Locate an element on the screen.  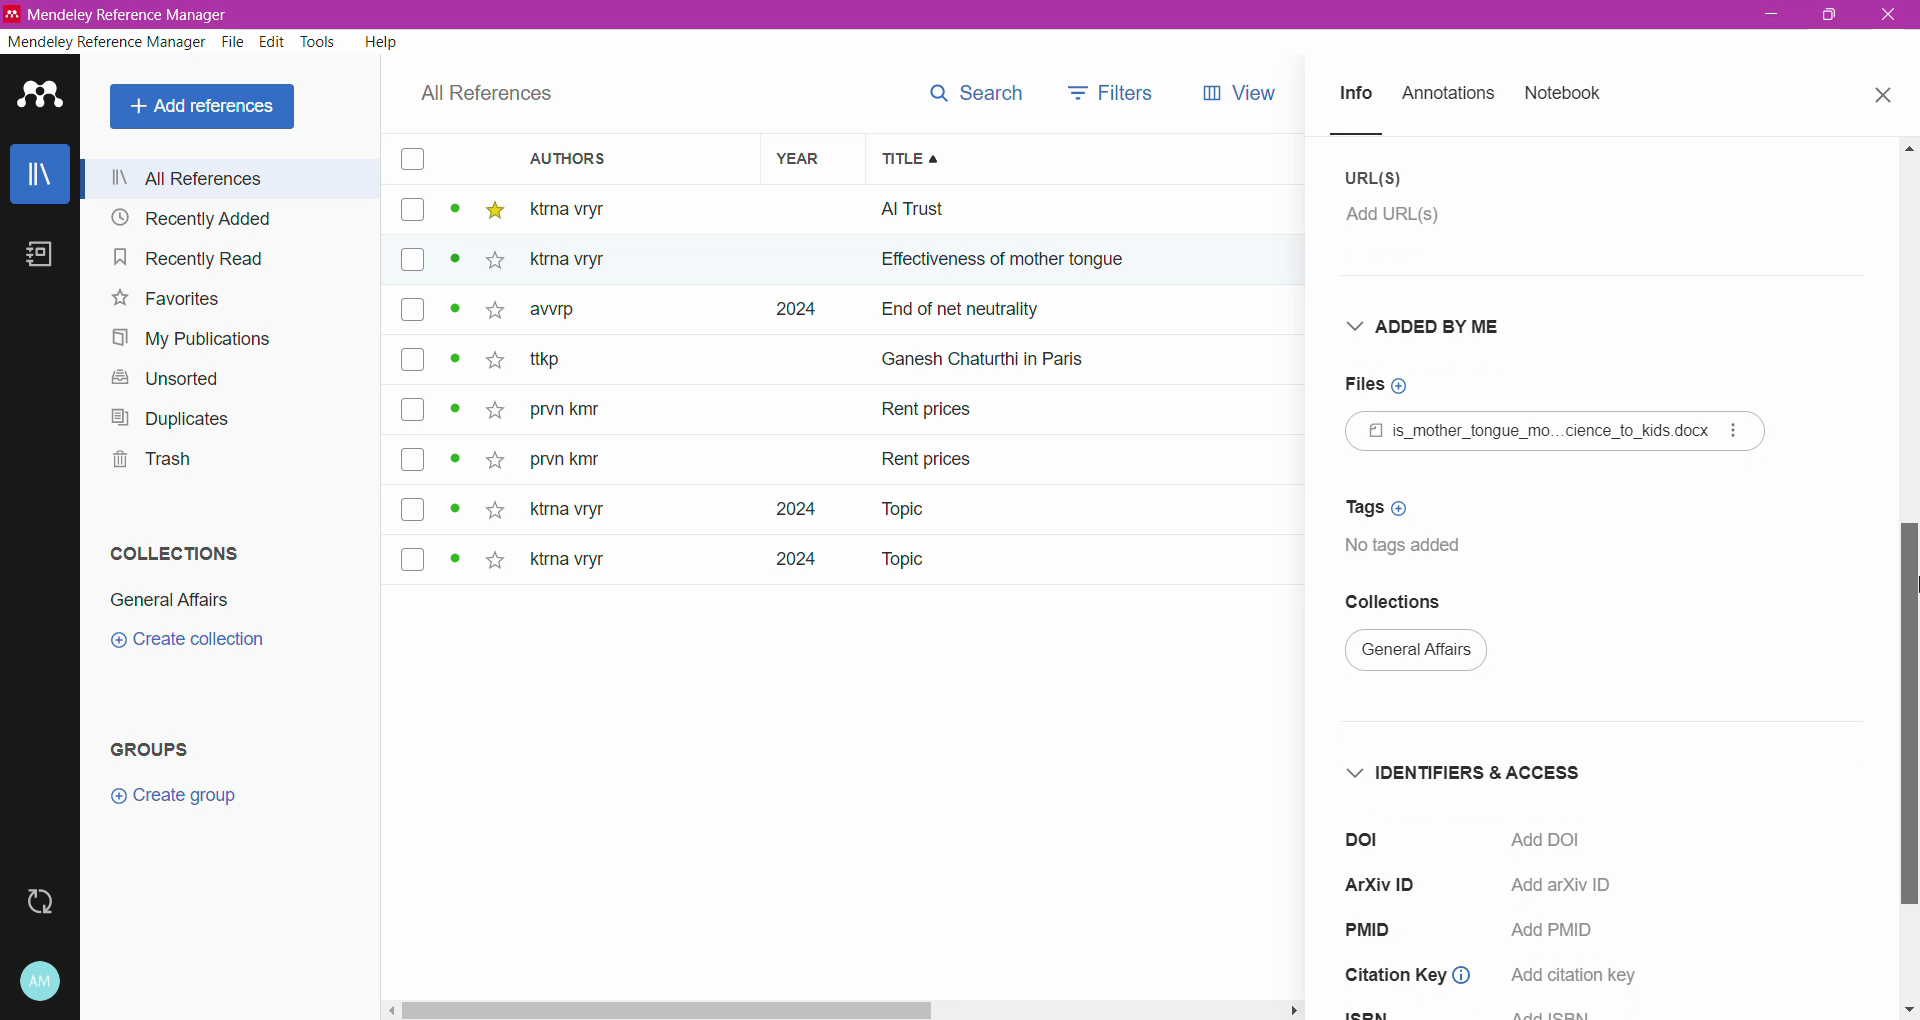
box is located at coordinates (413, 557).